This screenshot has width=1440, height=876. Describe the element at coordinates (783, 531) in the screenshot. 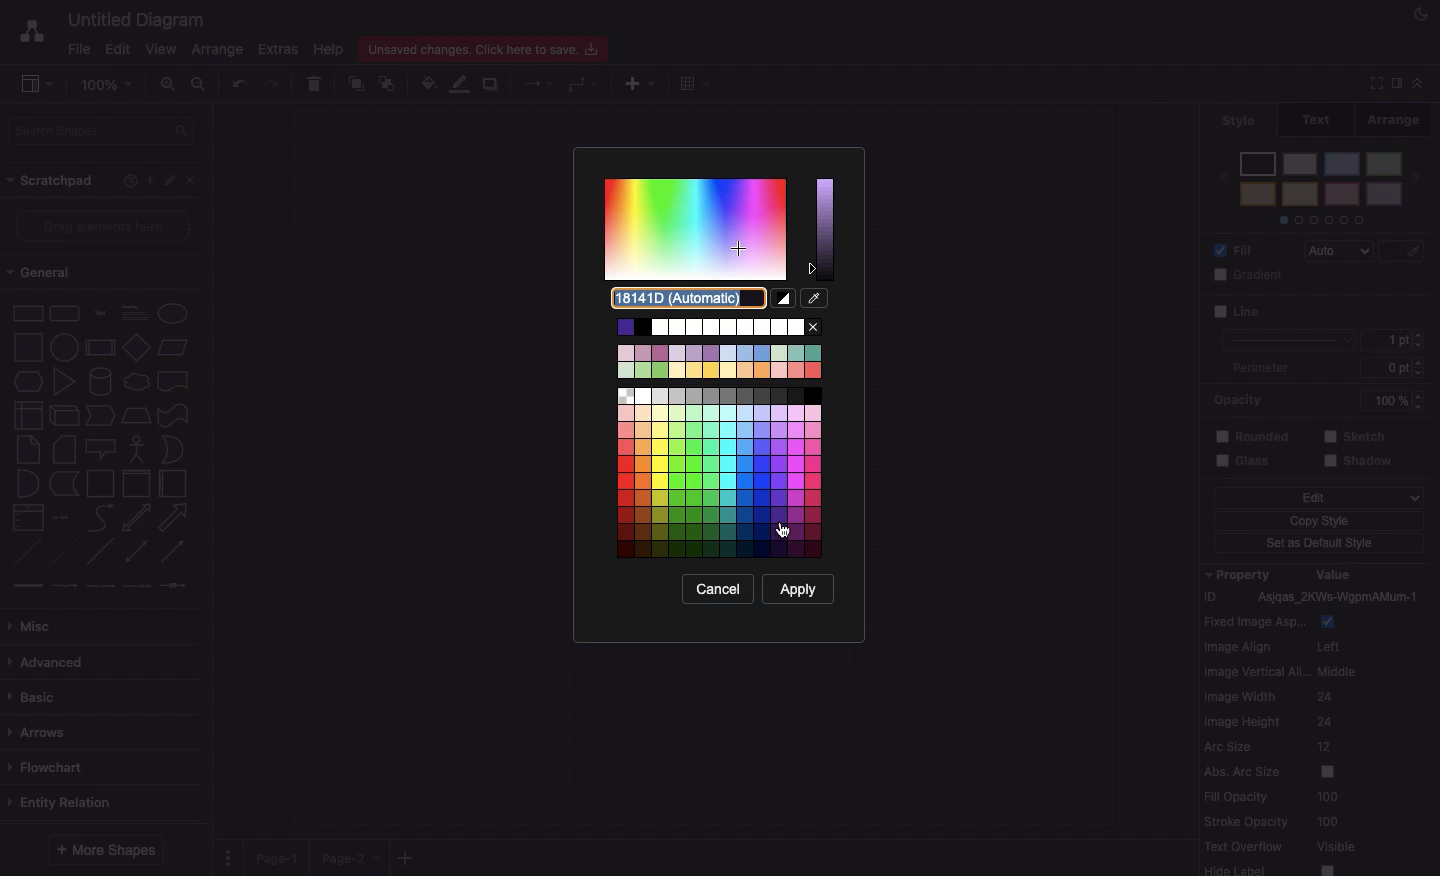

I see `cursor` at that location.